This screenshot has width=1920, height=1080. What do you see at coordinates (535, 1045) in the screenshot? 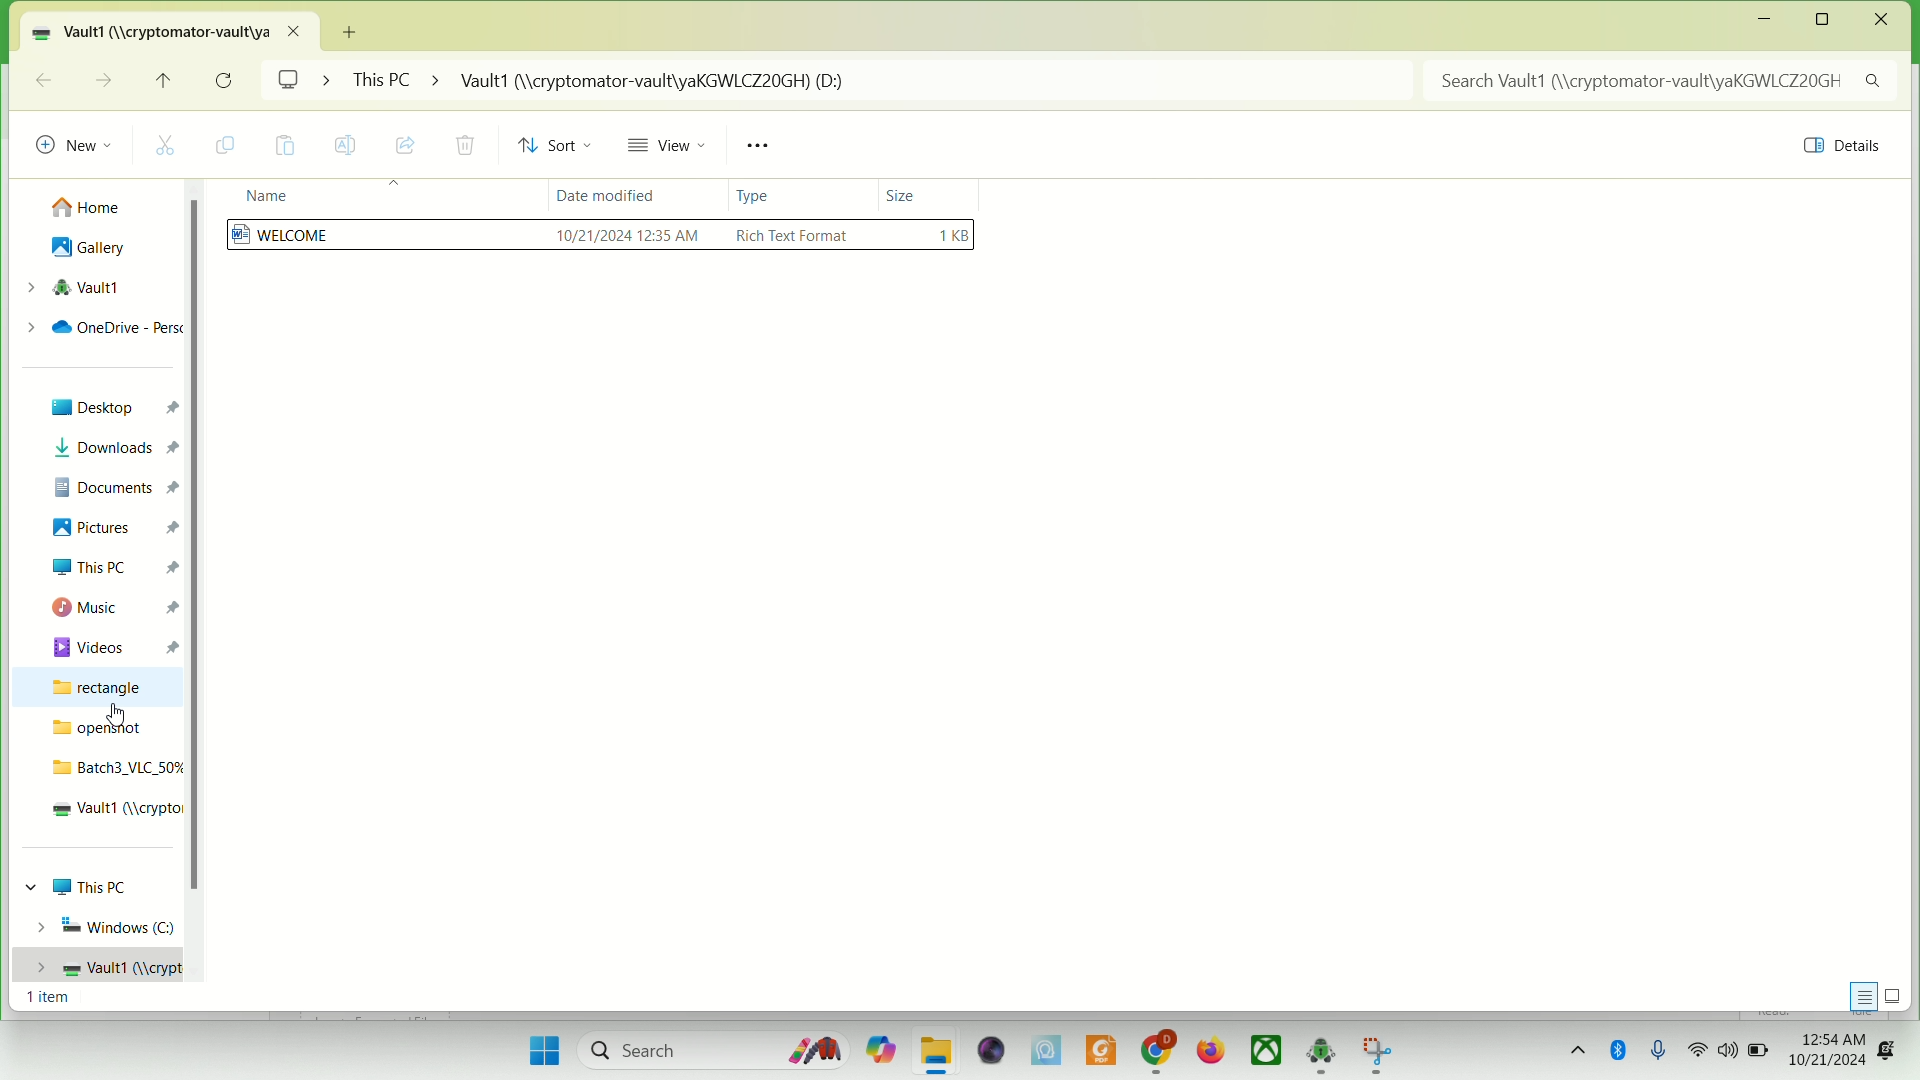
I see `start` at bounding box center [535, 1045].